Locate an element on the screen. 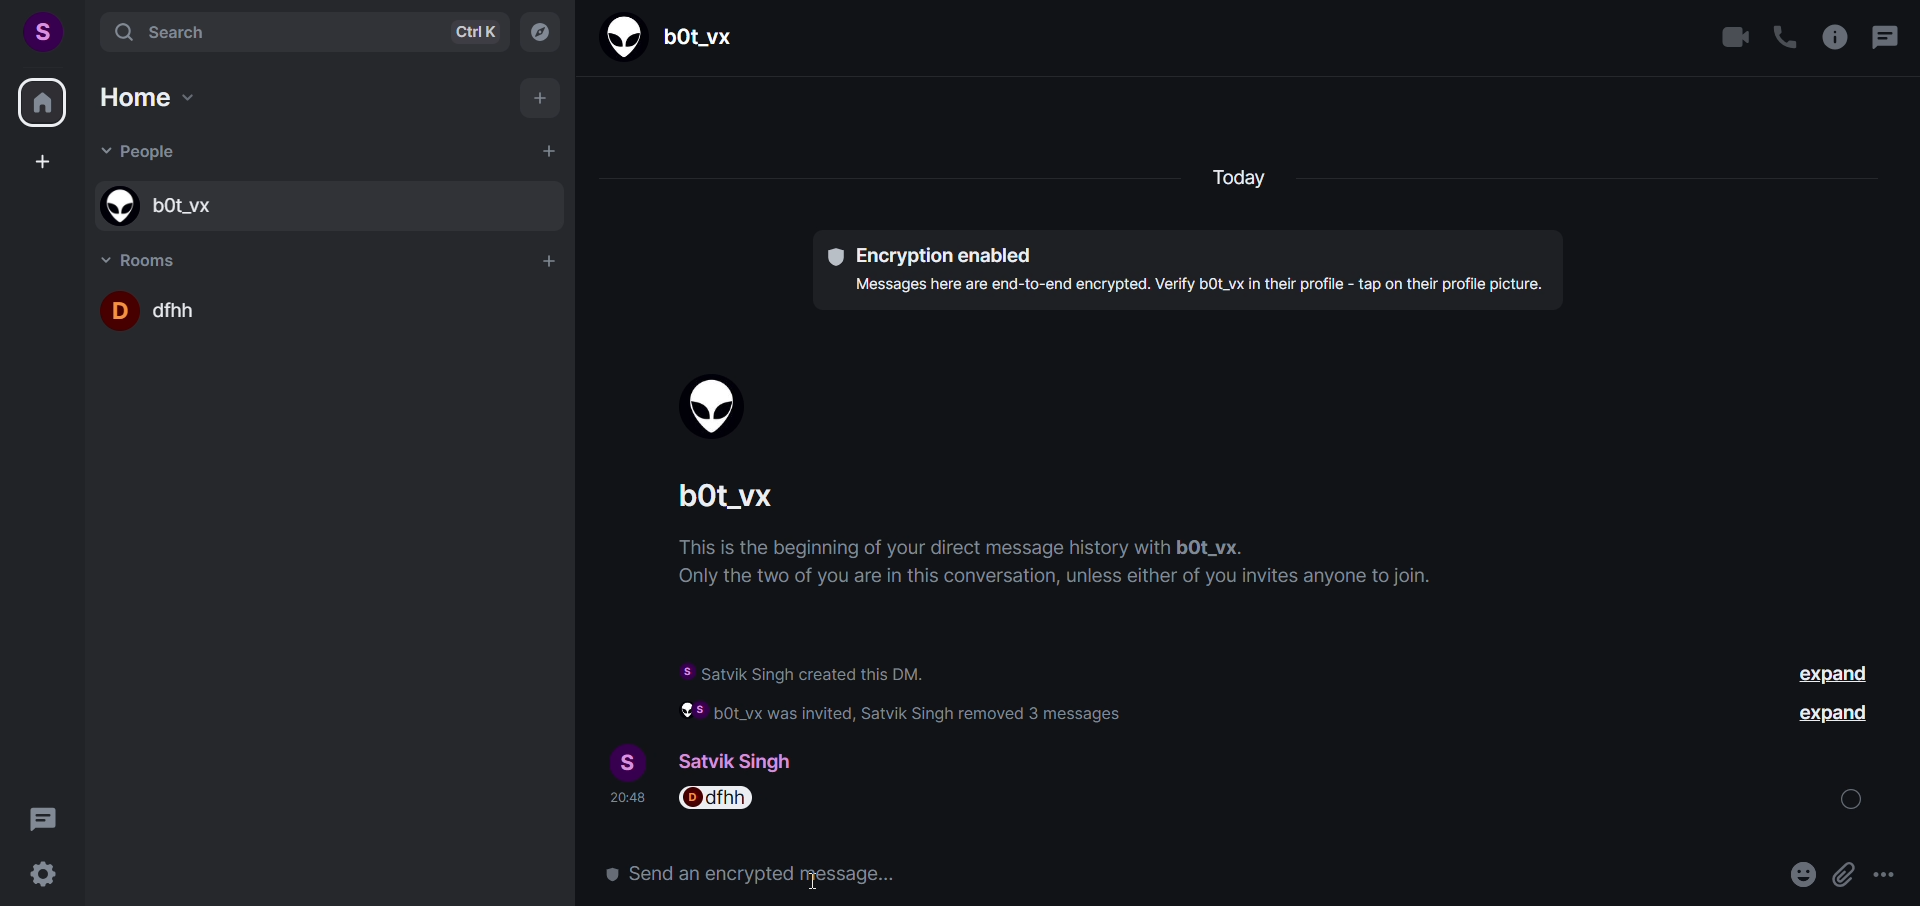 The height and width of the screenshot is (906, 1920). options is located at coordinates (1839, 875).